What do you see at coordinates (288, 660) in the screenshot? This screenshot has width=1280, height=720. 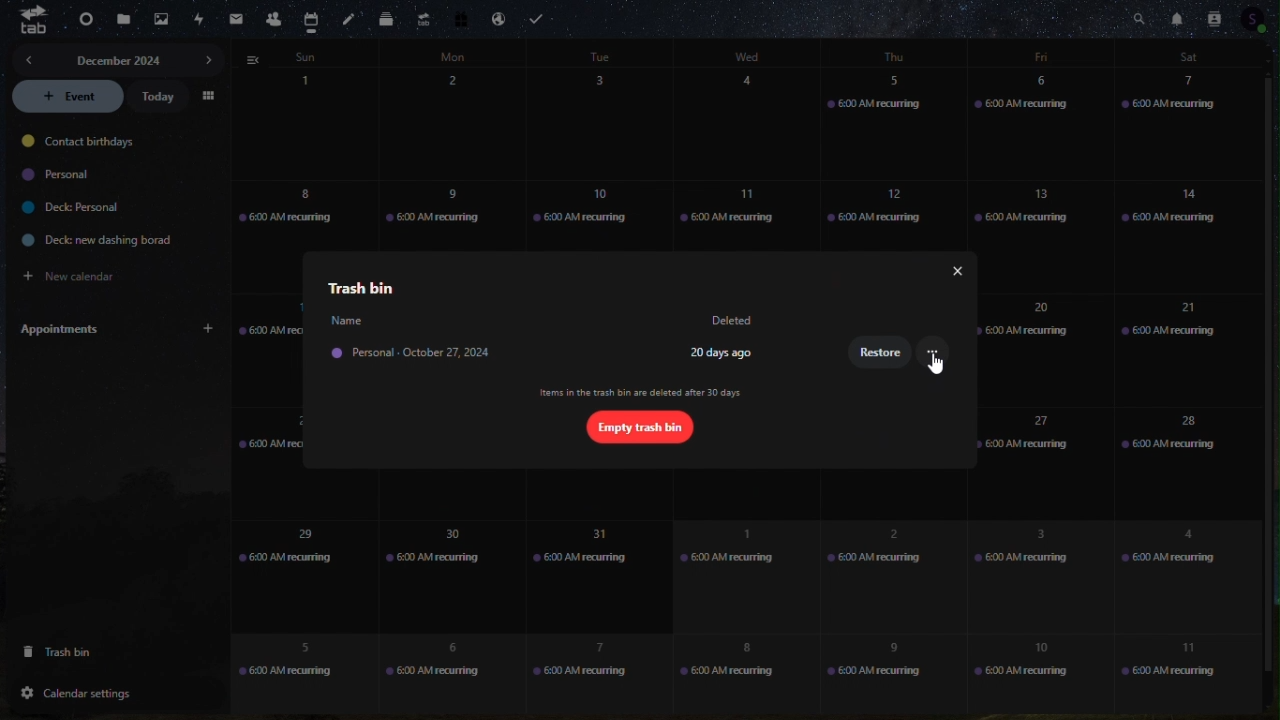 I see `5` at bounding box center [288, 660].